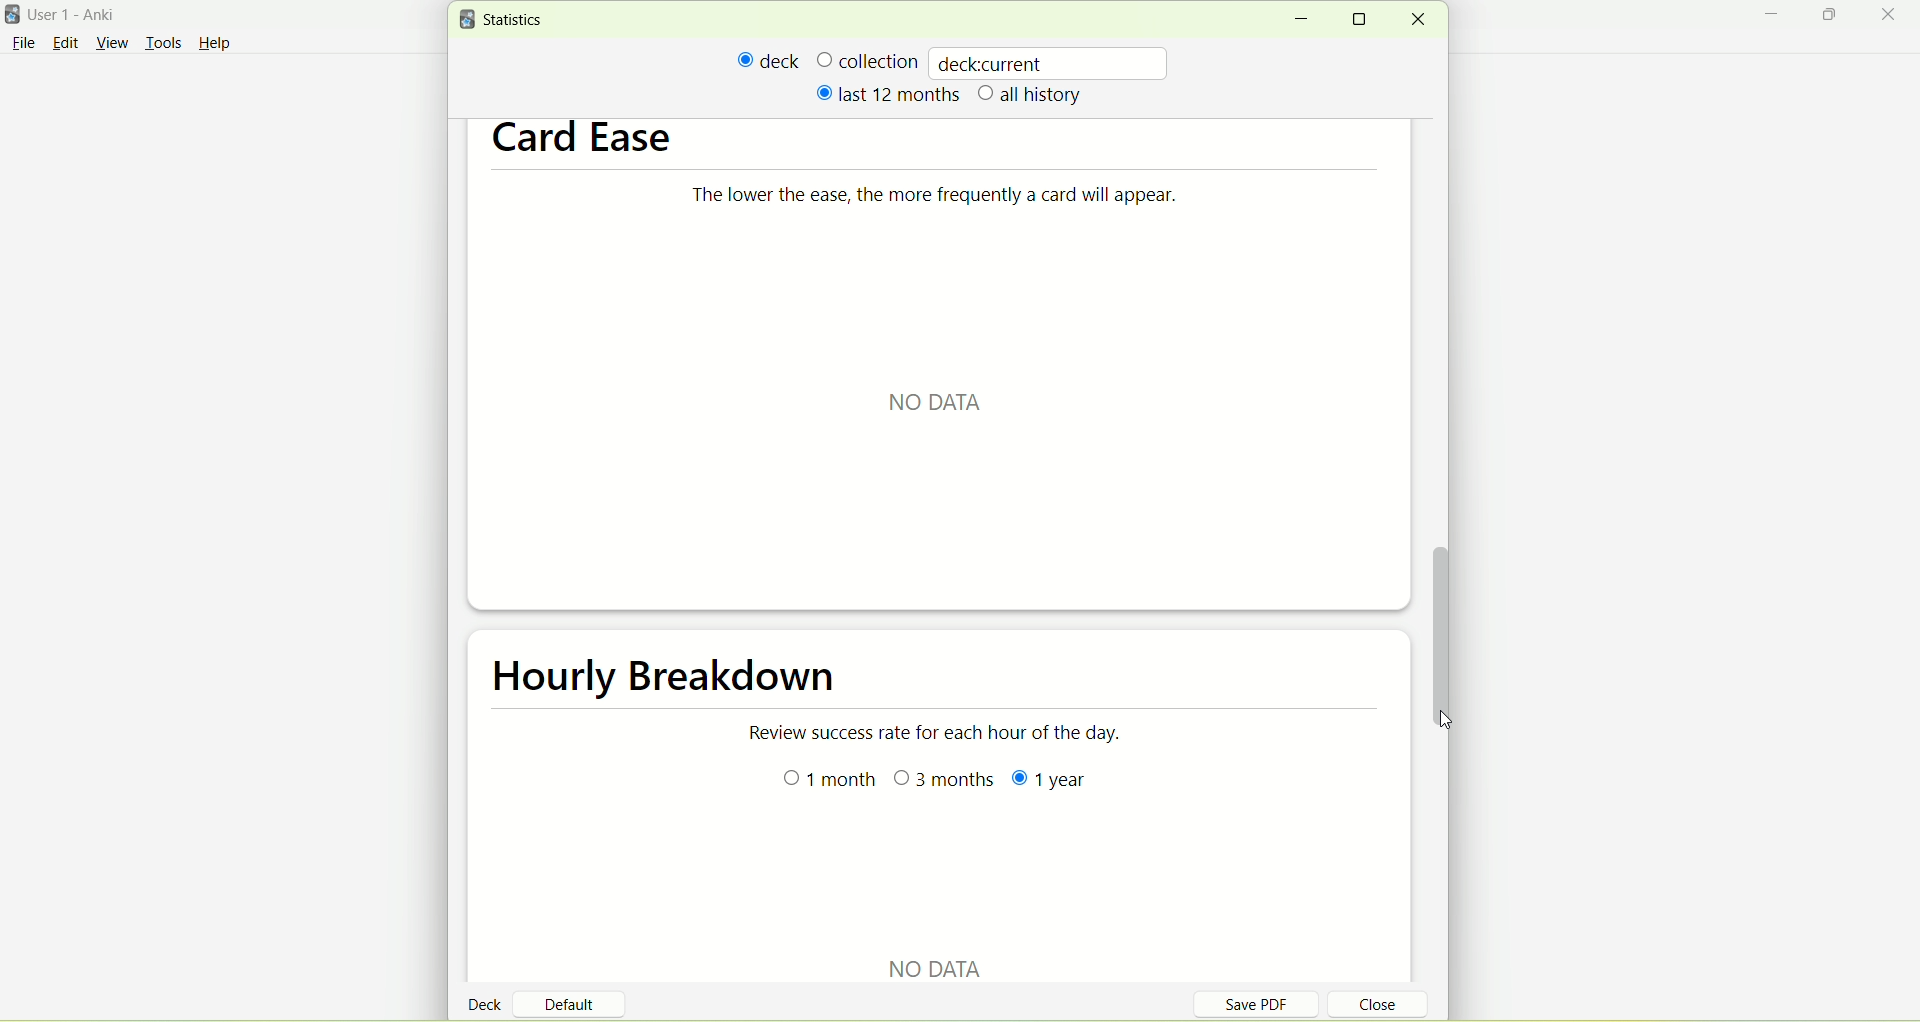 The height and width of the screenshot is (1022, 1920). Describe the element at coordinates (1031, 96) in the screenshot. I see `all history` at that location.